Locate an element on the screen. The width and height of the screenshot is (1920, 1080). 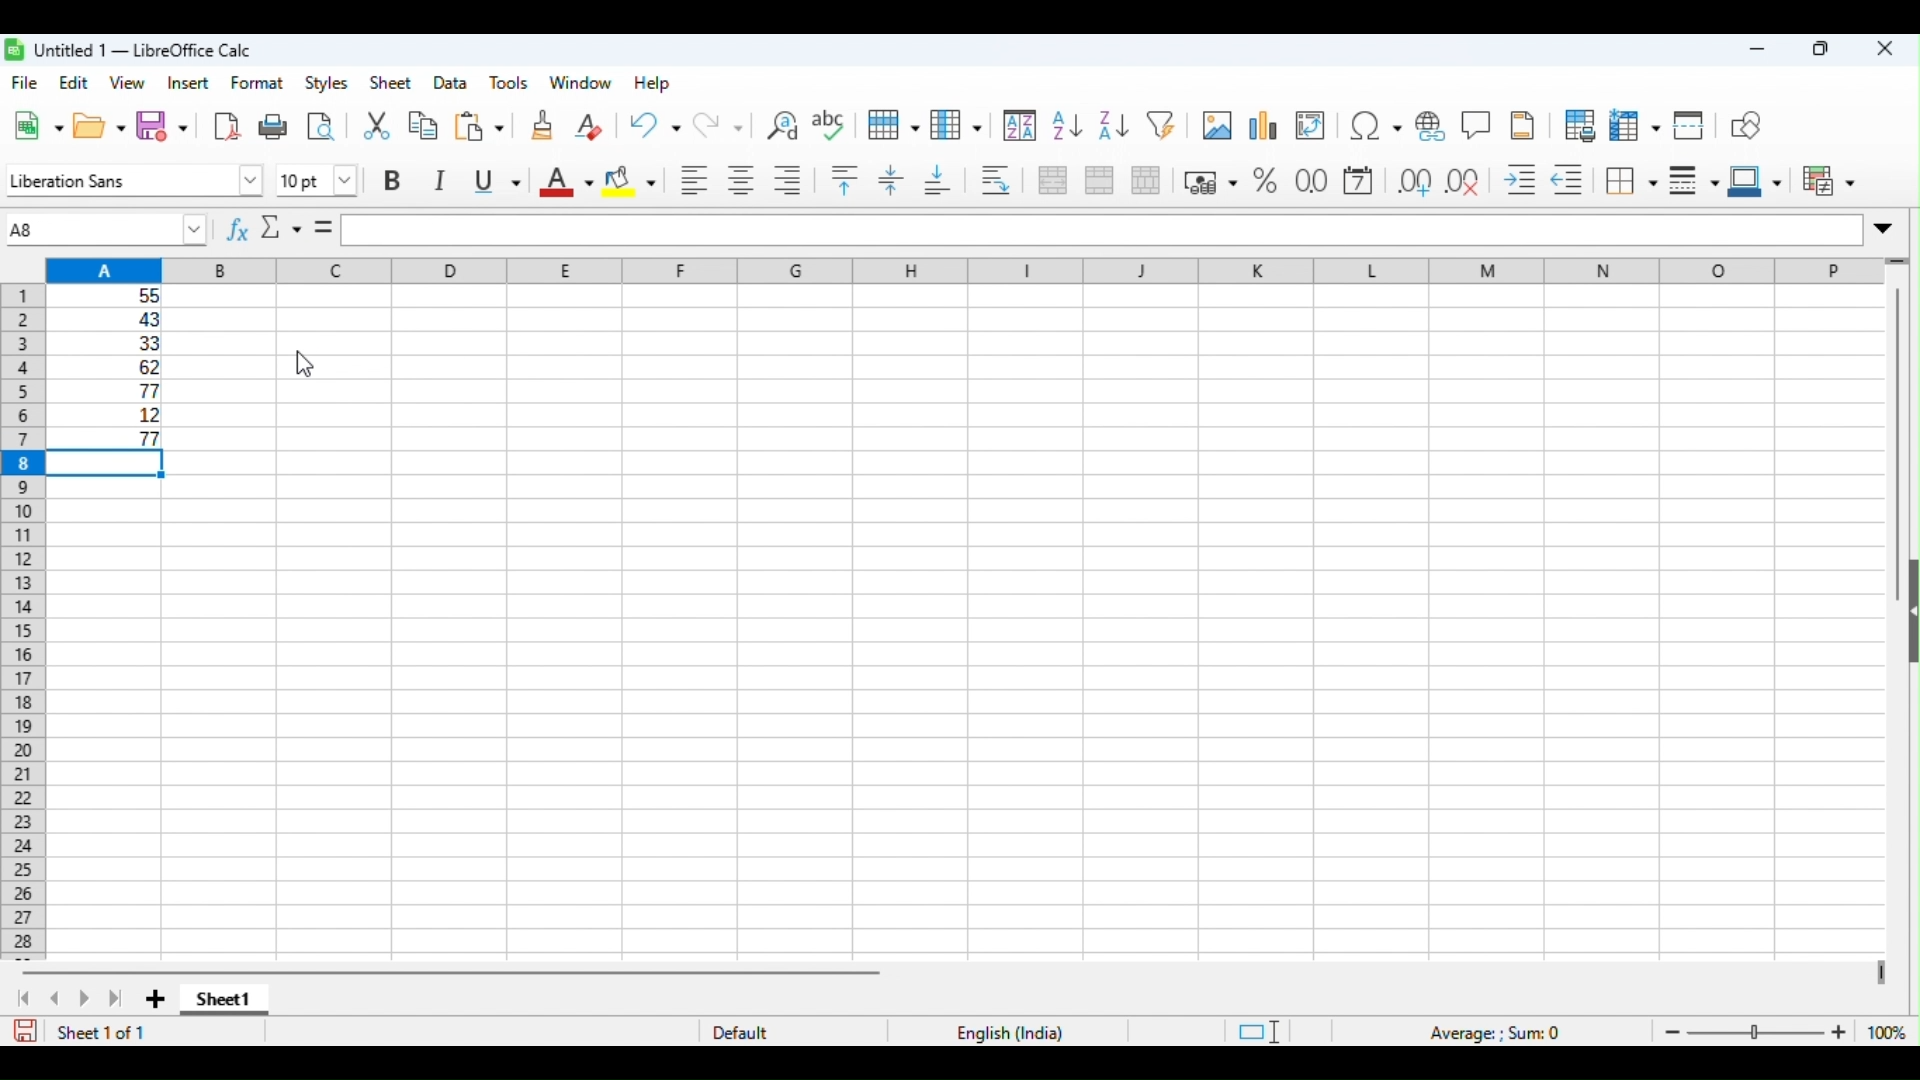
sheet is located at coordinates (390, 83).